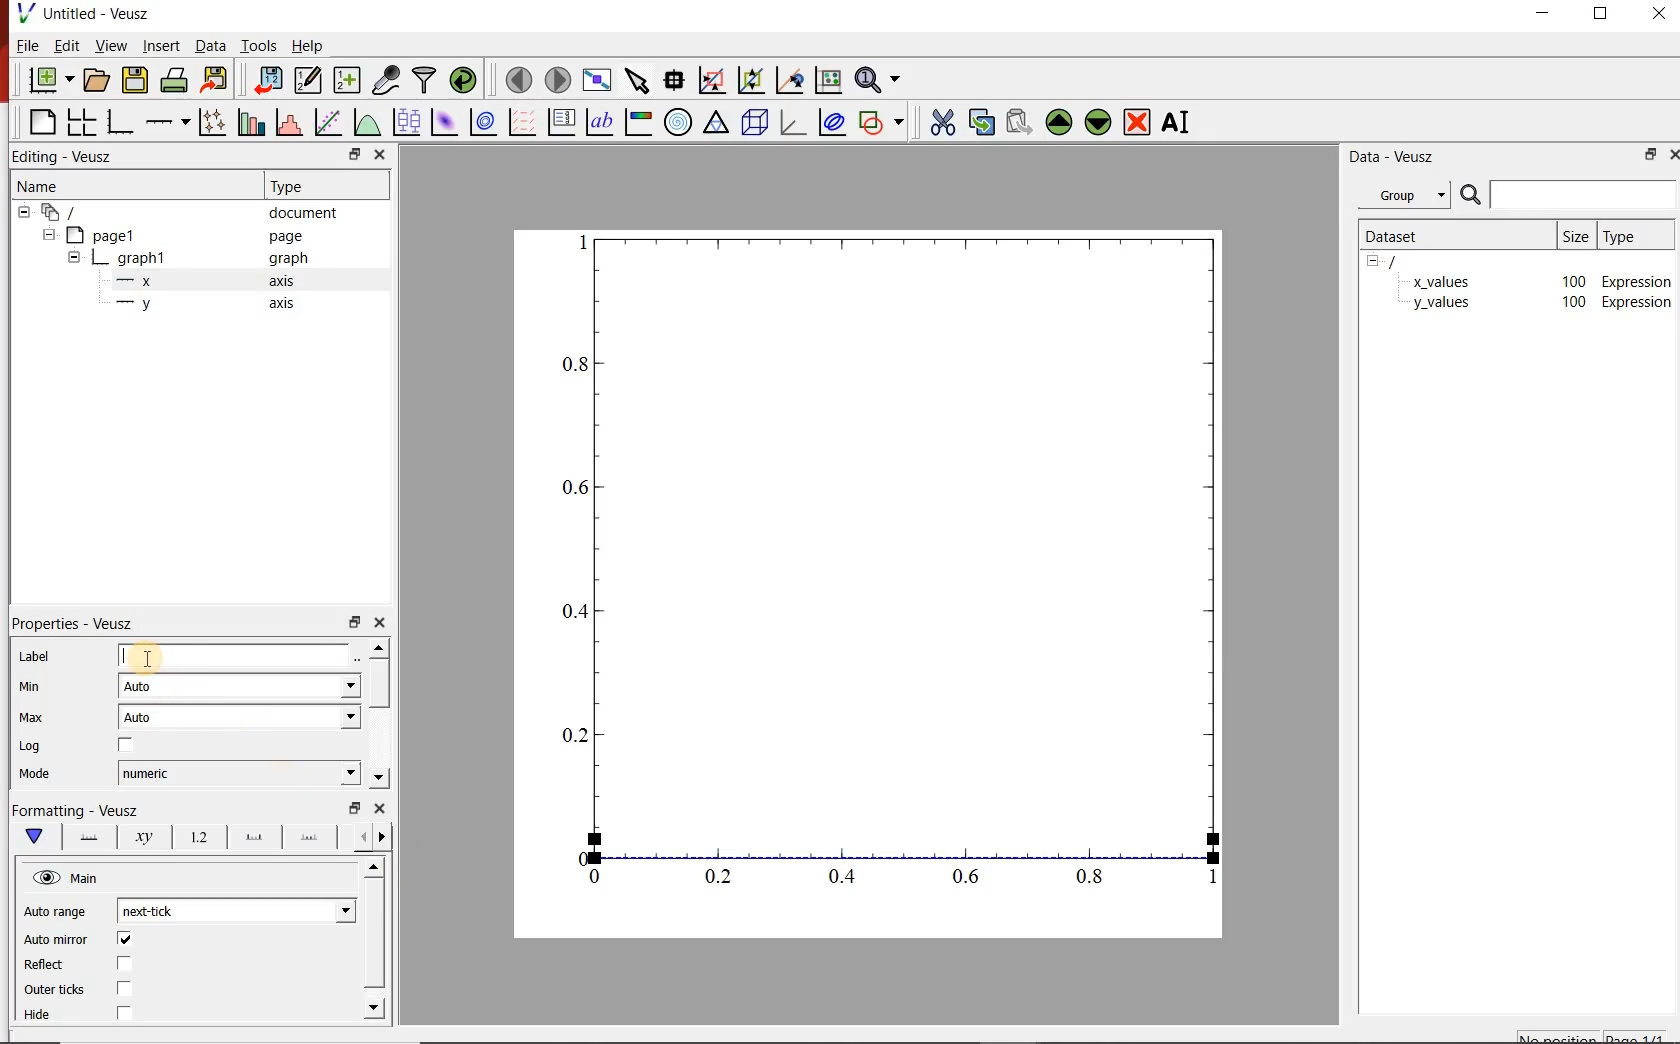  What do you see at coordinates (718, 125) in the screenshot?
I see `ternary graph` at bounding box center [718, 125].